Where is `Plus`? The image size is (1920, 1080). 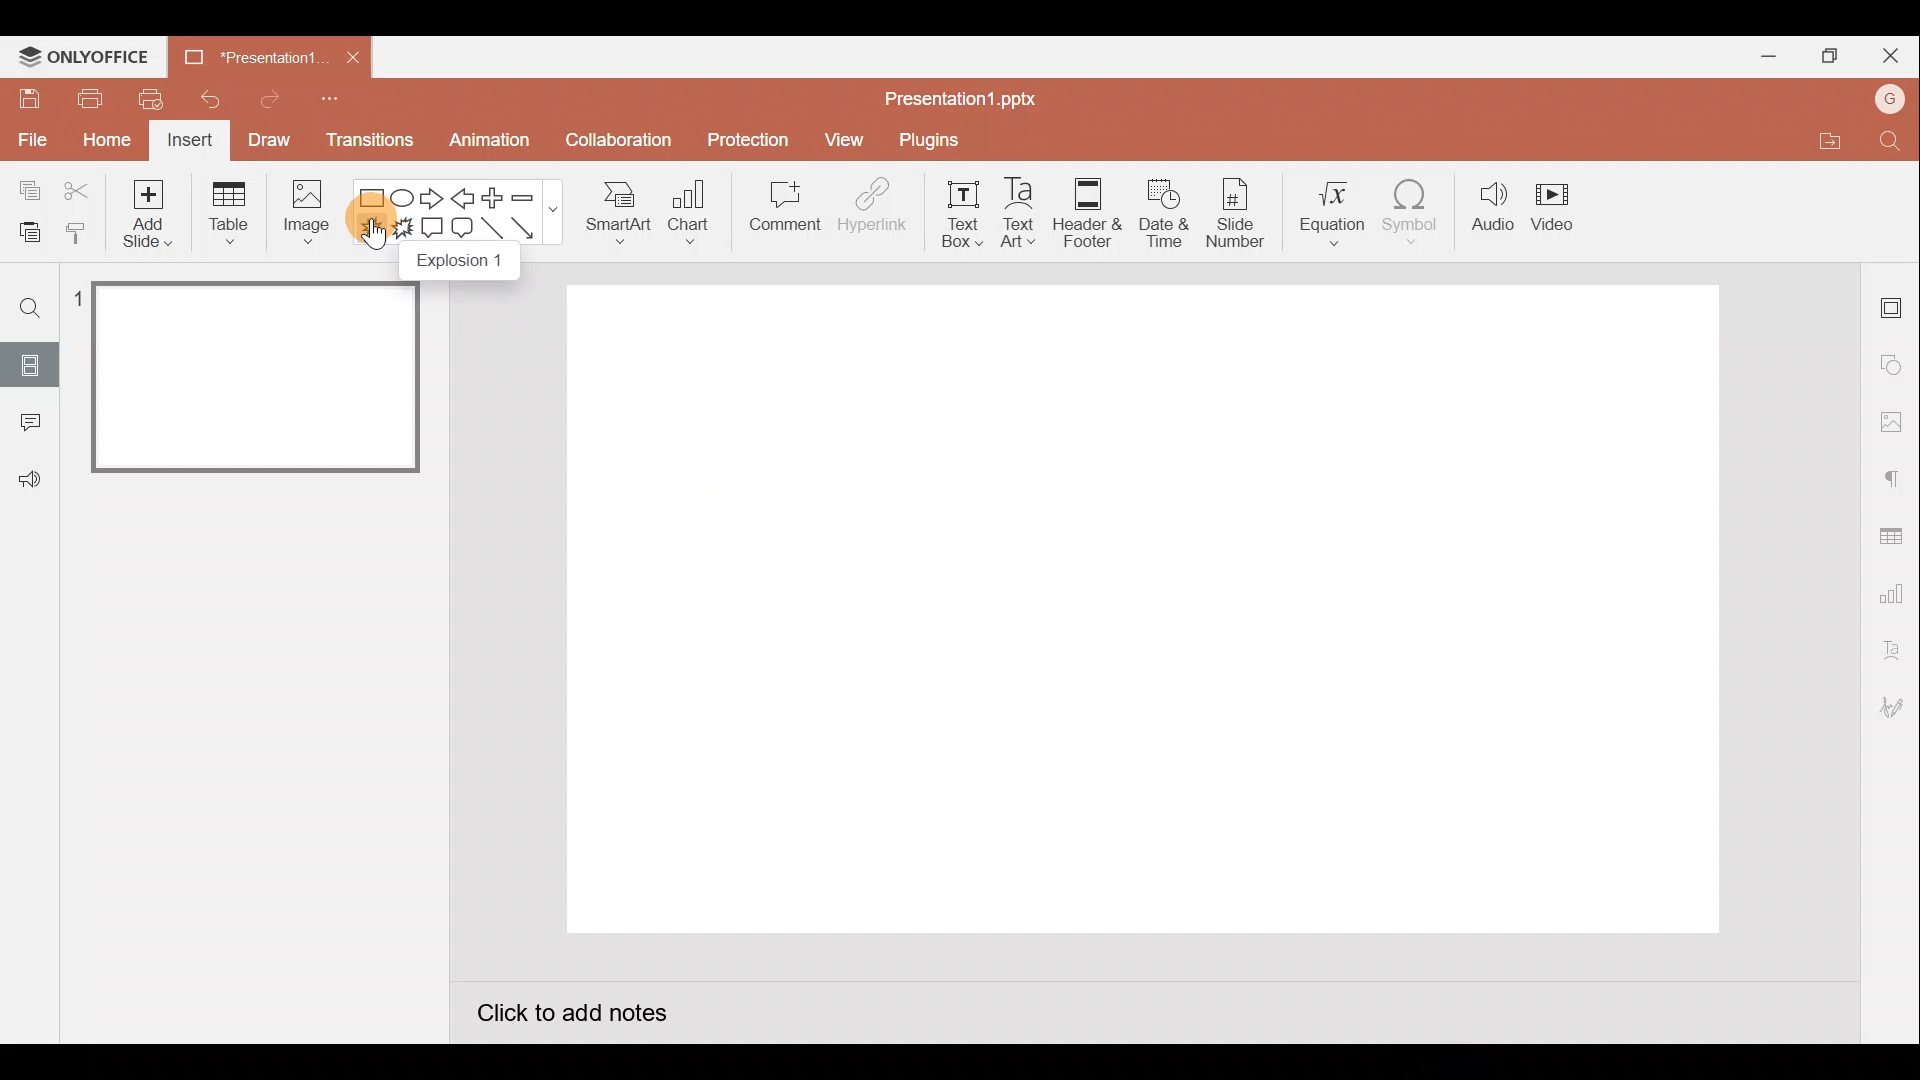 Plus is located at coordinates (491, 198).